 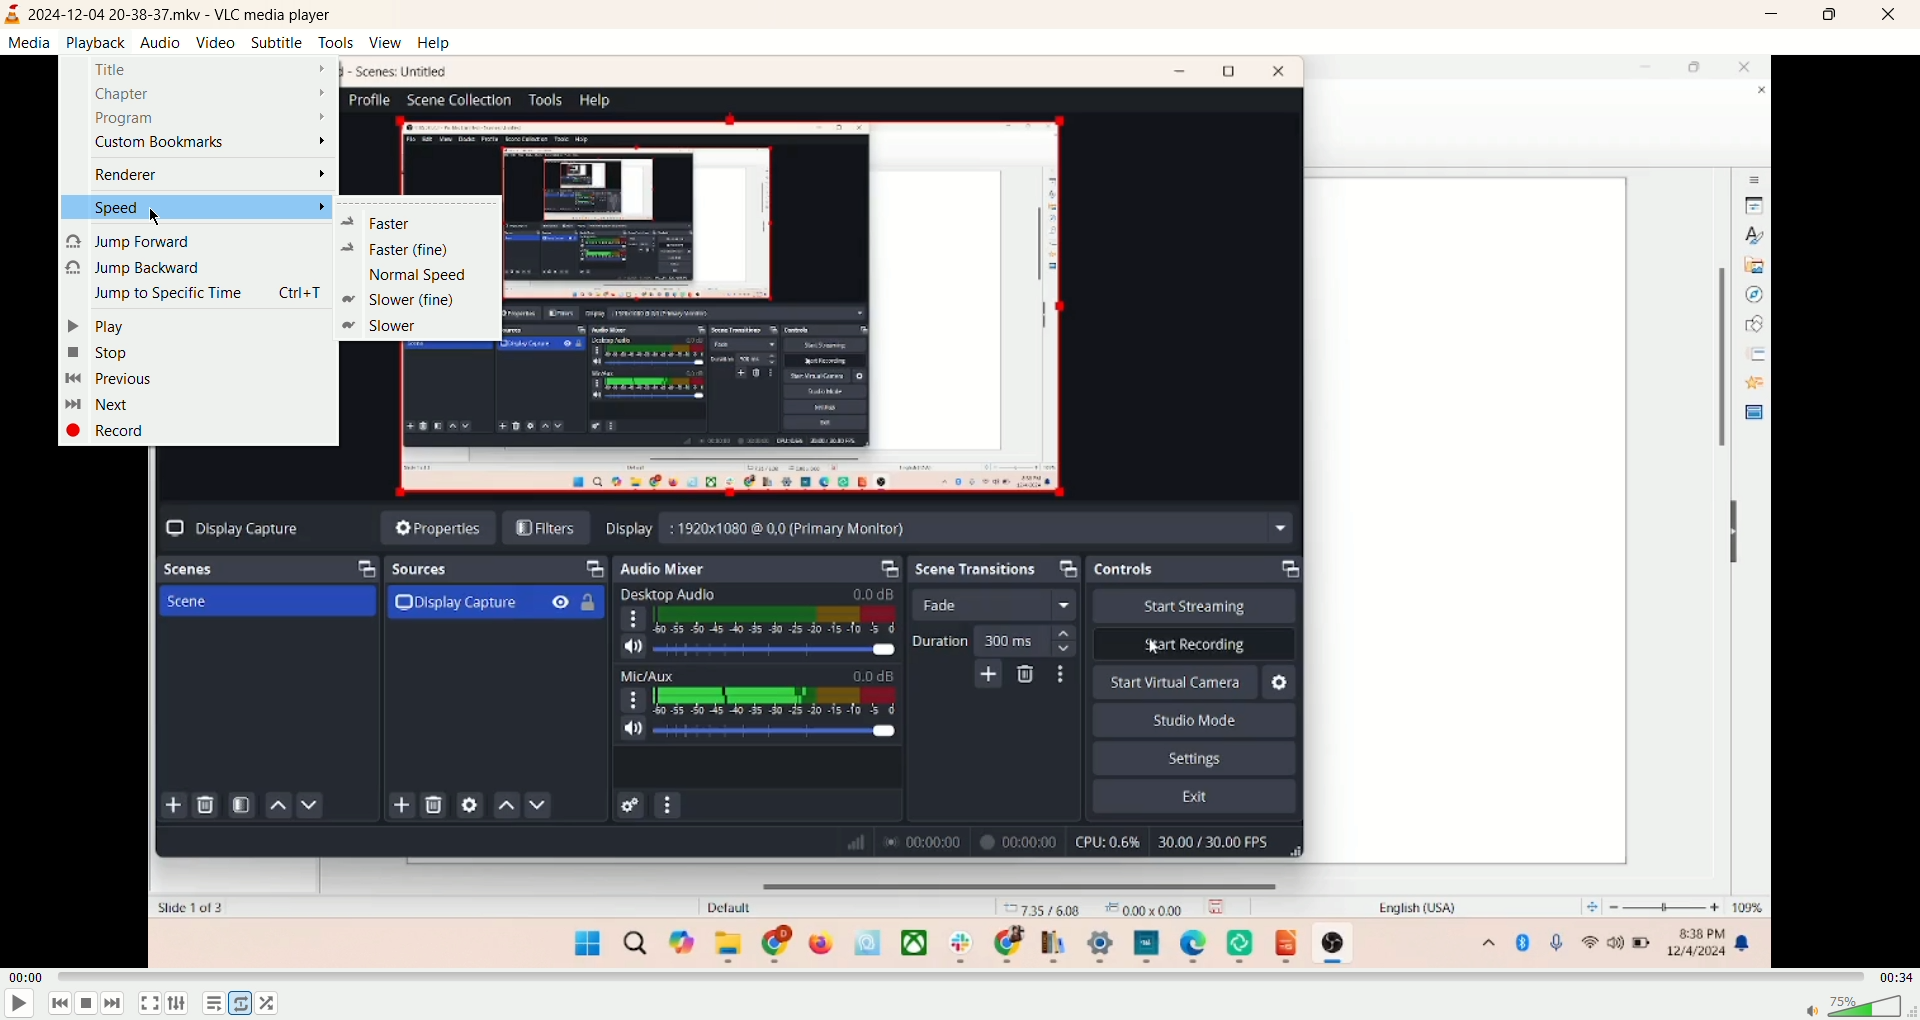 What do you see at coordinates (383, 327) in the screenshot?
I see `slower` at bounding box center [383, 327].